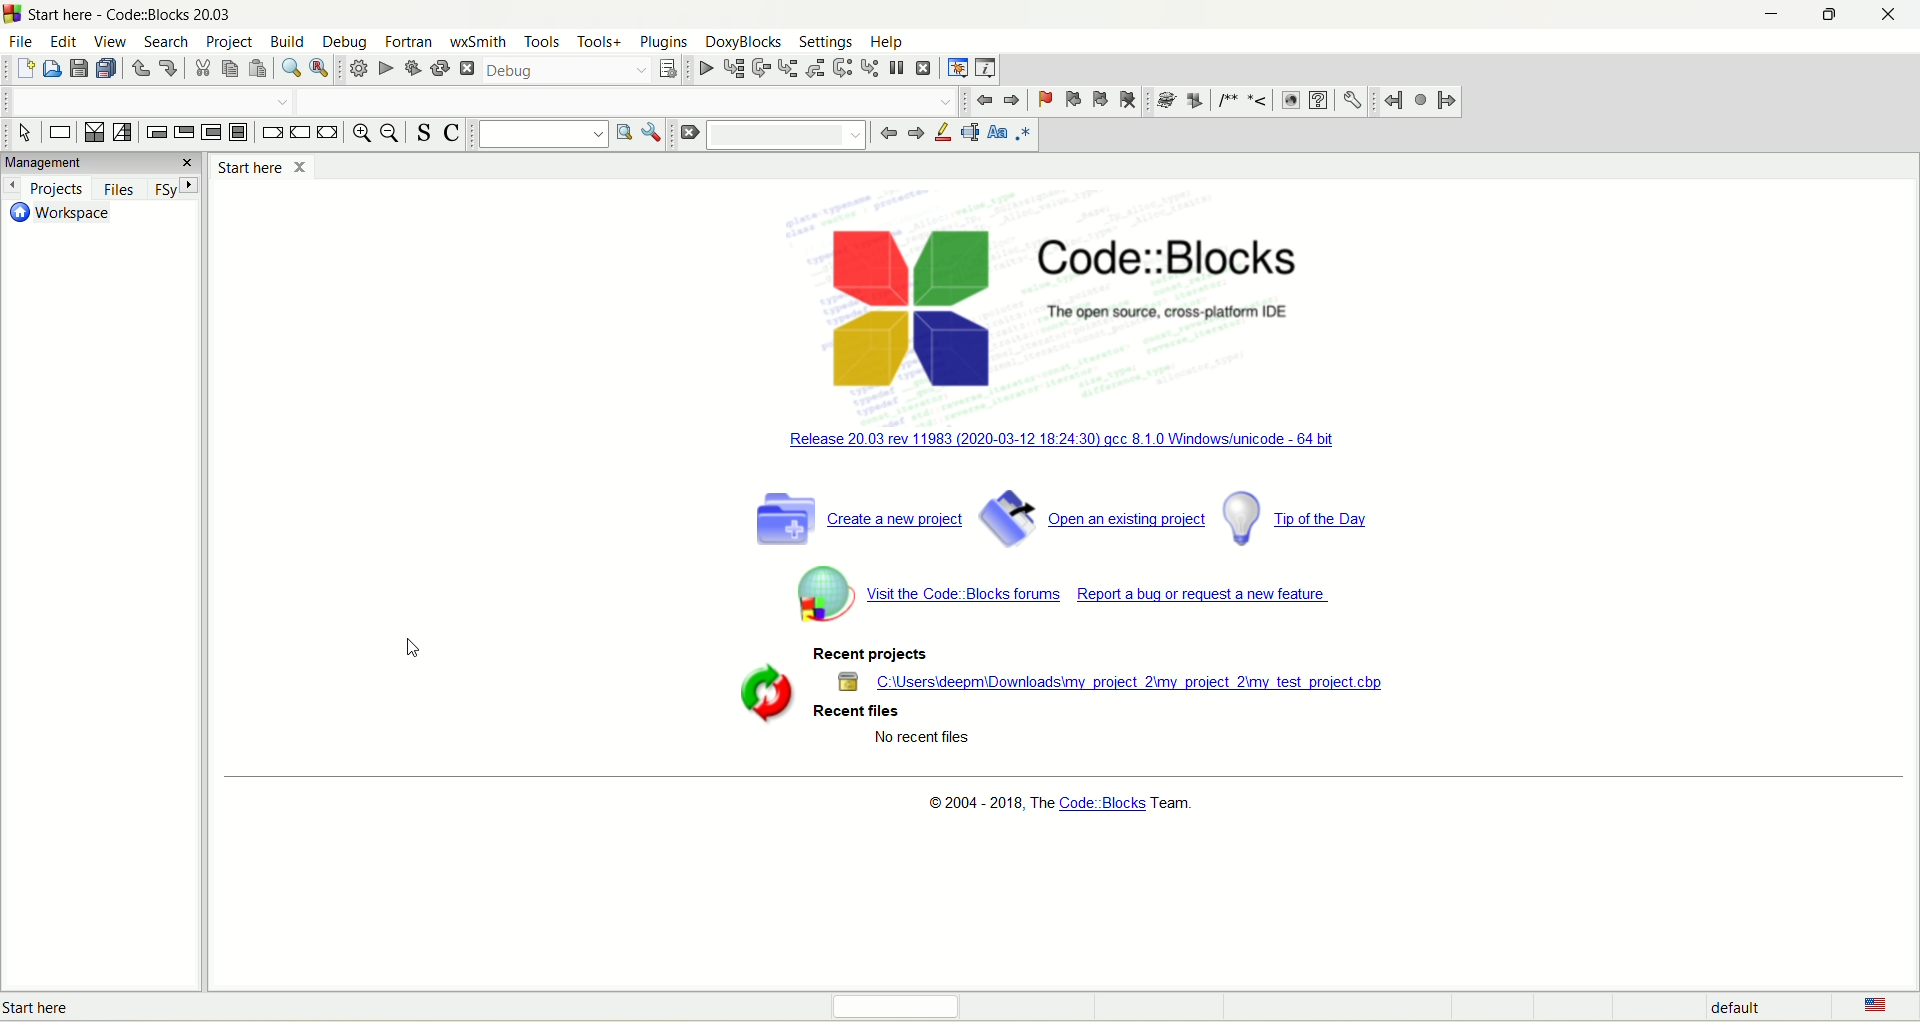 This screenshot has height=1022, width=1920. I want to click on preferences, so click(1353, 101).